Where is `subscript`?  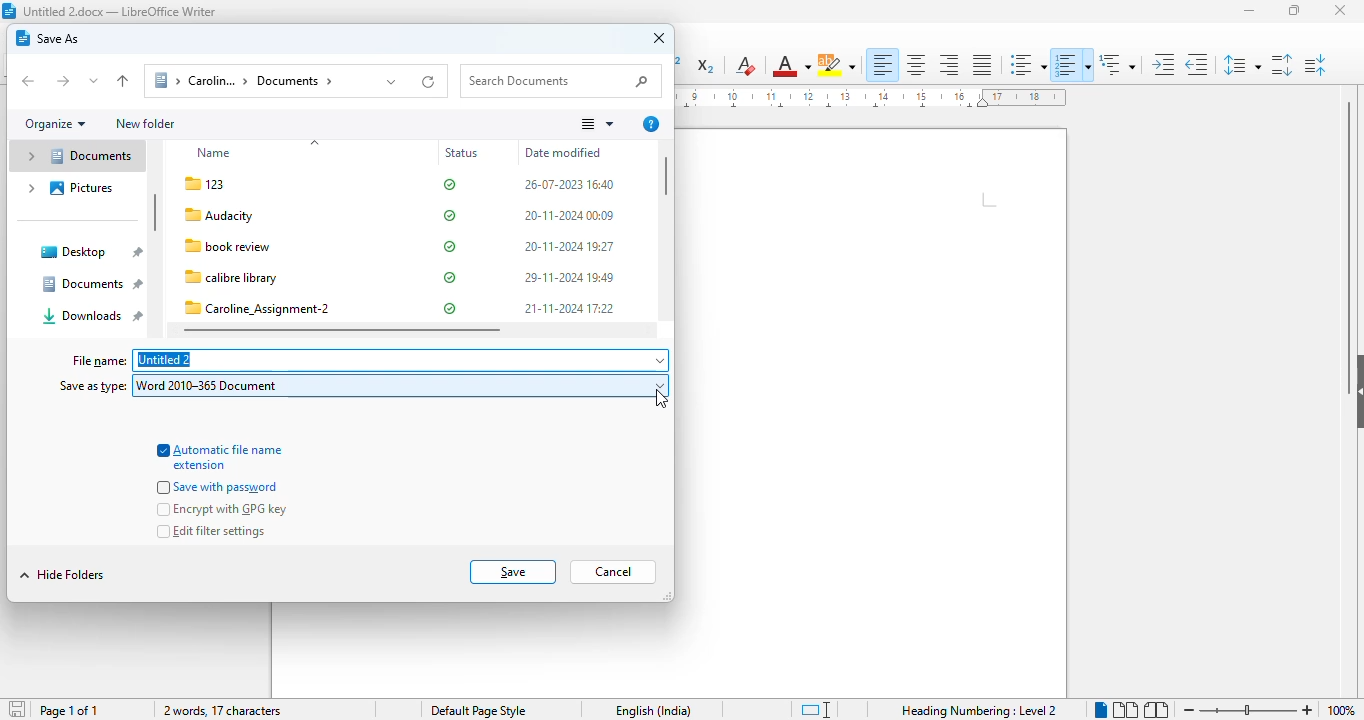
subscript is located at coordinates (707, 67).